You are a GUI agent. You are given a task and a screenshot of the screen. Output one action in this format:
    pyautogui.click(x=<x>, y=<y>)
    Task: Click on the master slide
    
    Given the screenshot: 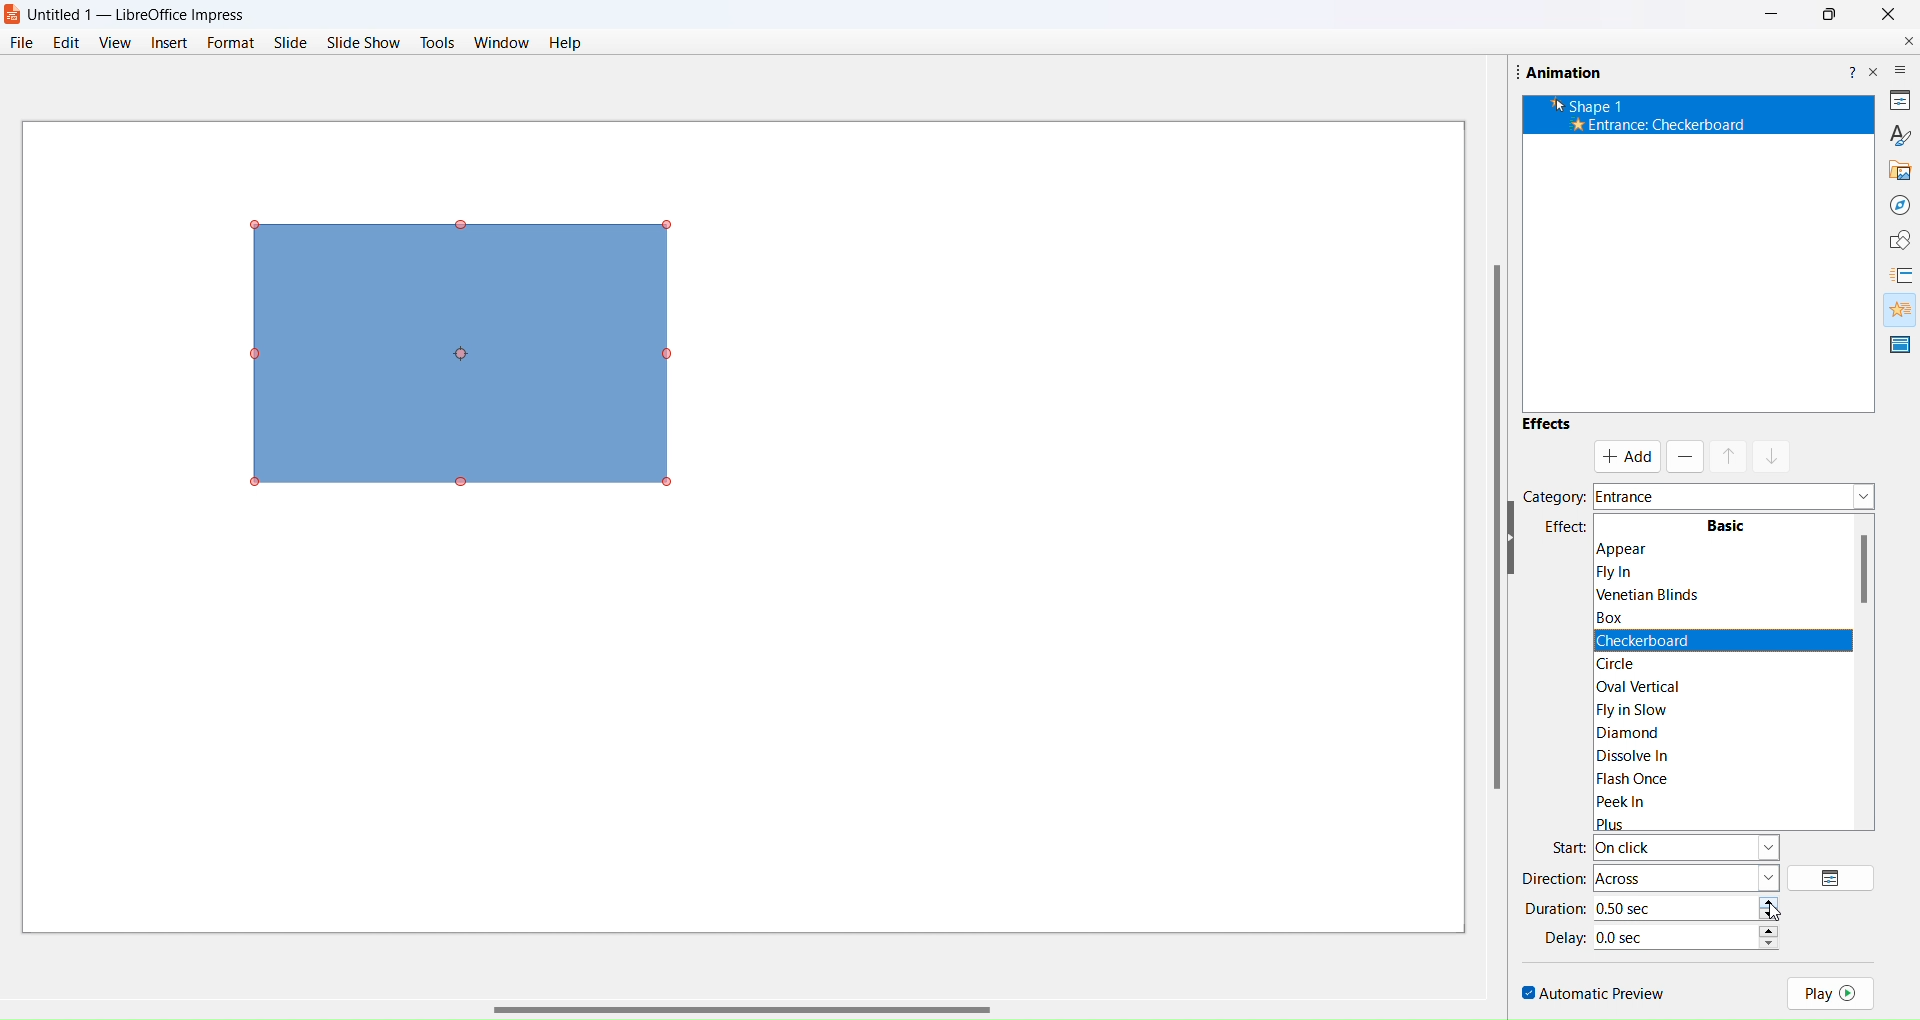 What is the action you would take?
    pyautogui.click(x=1899, y=345)
    